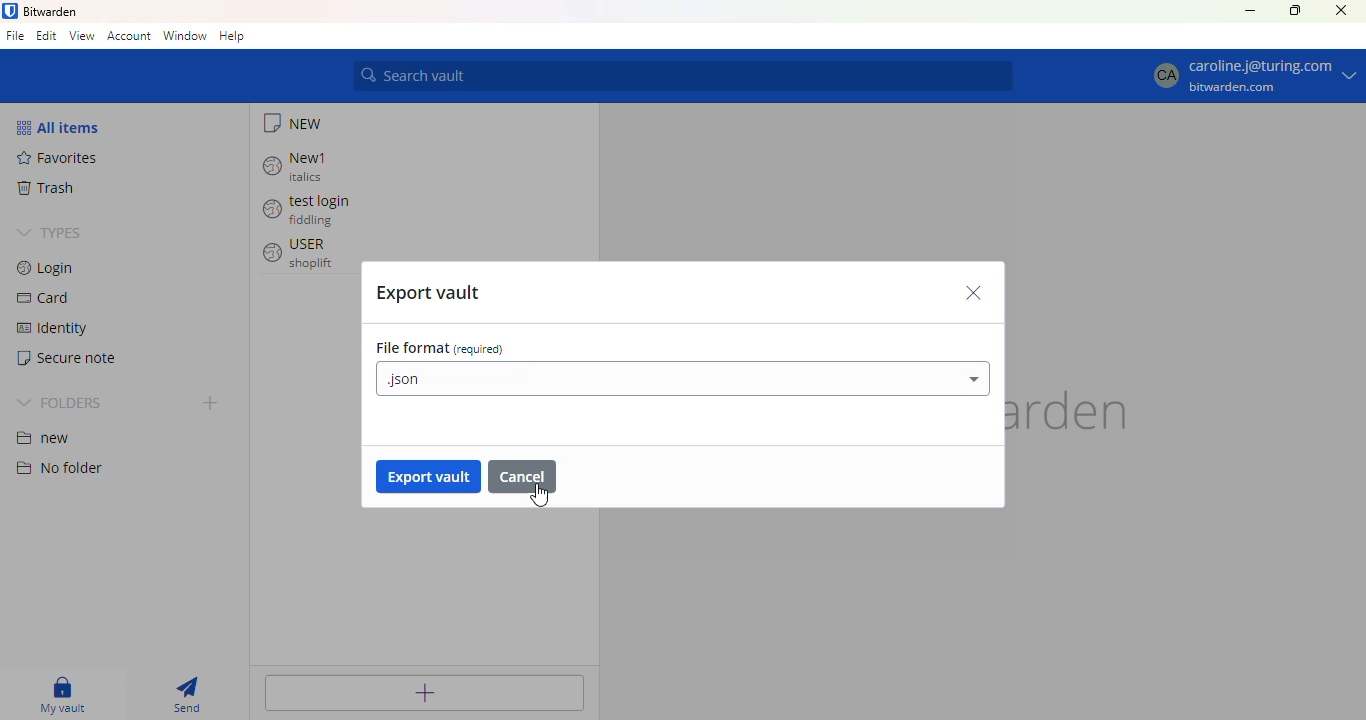  I want to click on my vault, so click(60, 694).